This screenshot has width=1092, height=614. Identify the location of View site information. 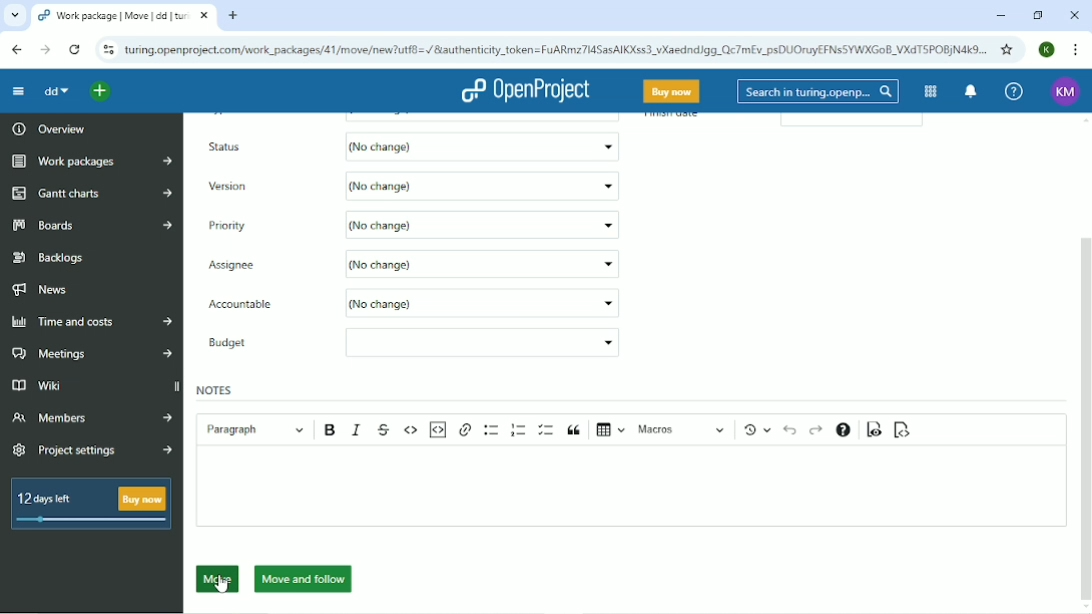
(107, 50).